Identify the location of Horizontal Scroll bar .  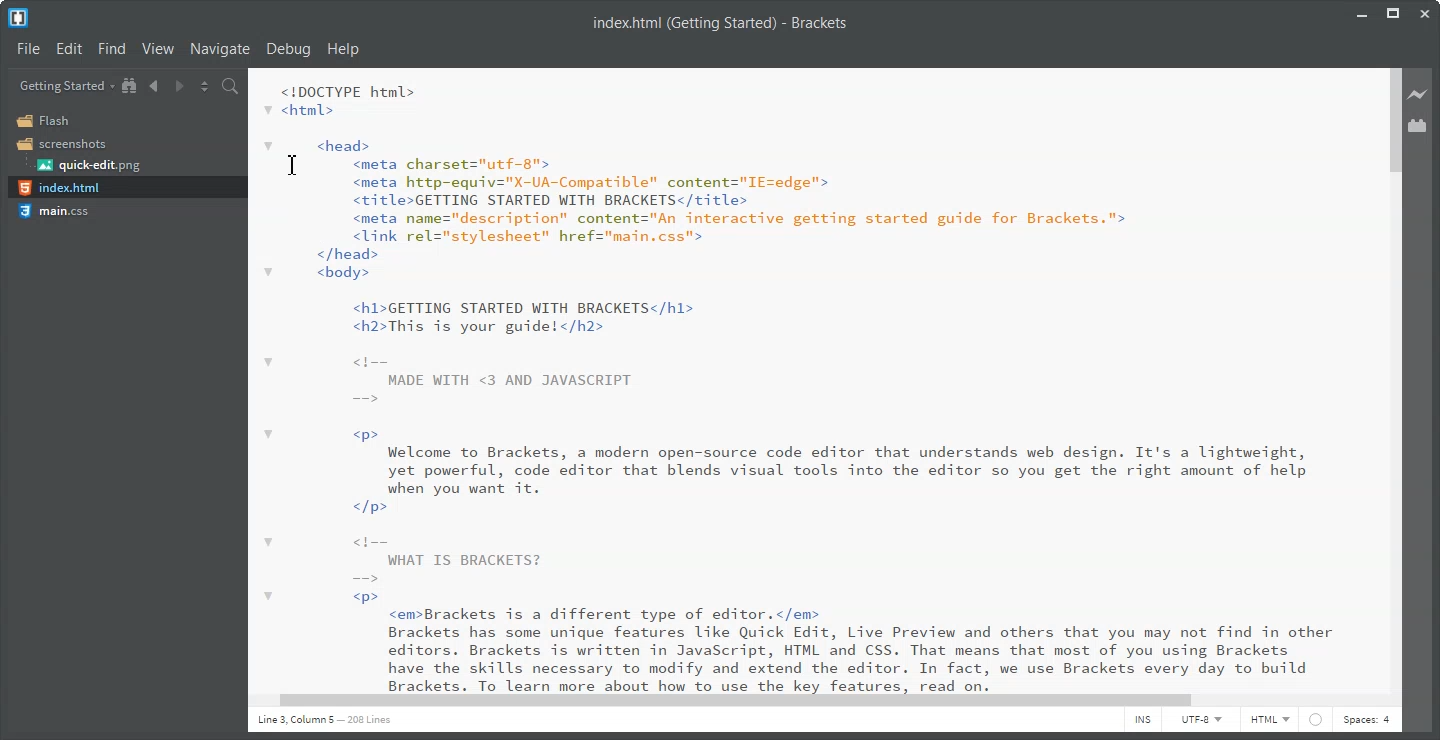
(812, 701).